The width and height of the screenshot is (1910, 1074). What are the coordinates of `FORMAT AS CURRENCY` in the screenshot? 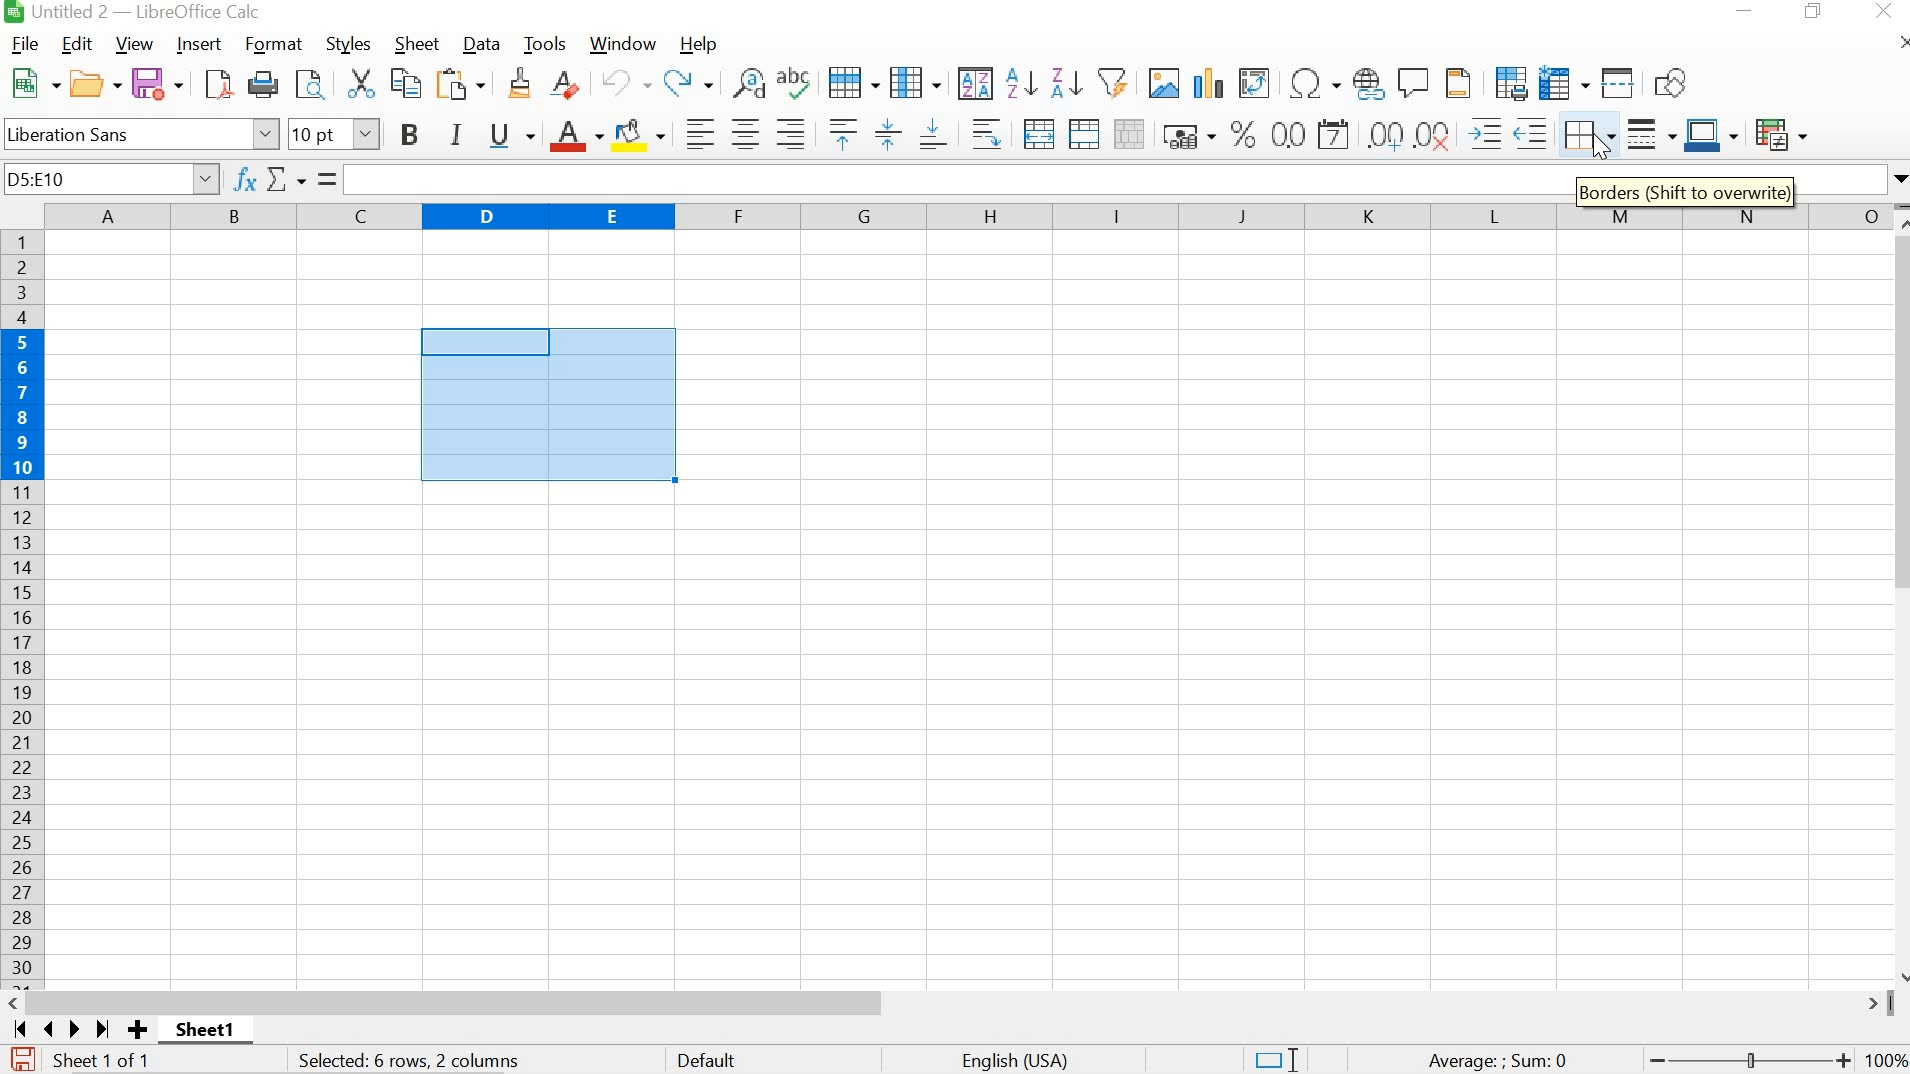 It's located at (1188, 136).